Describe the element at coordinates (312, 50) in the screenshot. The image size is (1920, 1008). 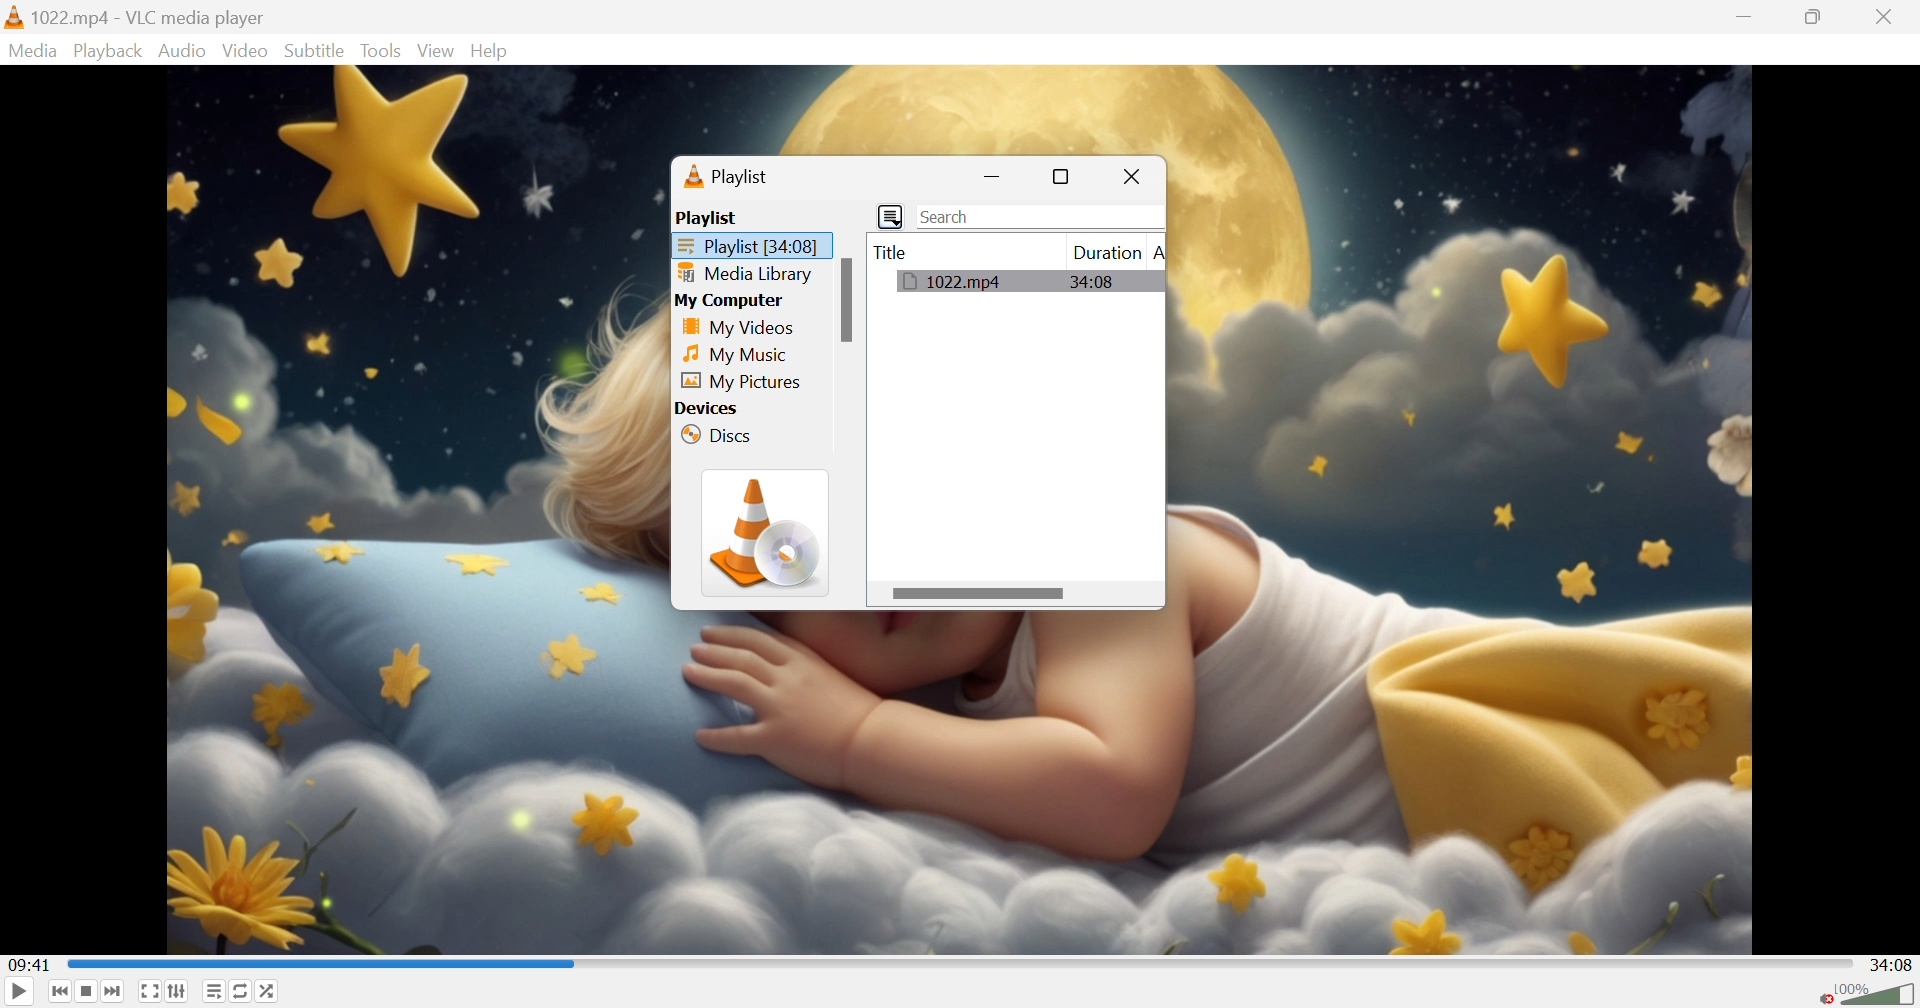
I see `Subtitle` at that location.